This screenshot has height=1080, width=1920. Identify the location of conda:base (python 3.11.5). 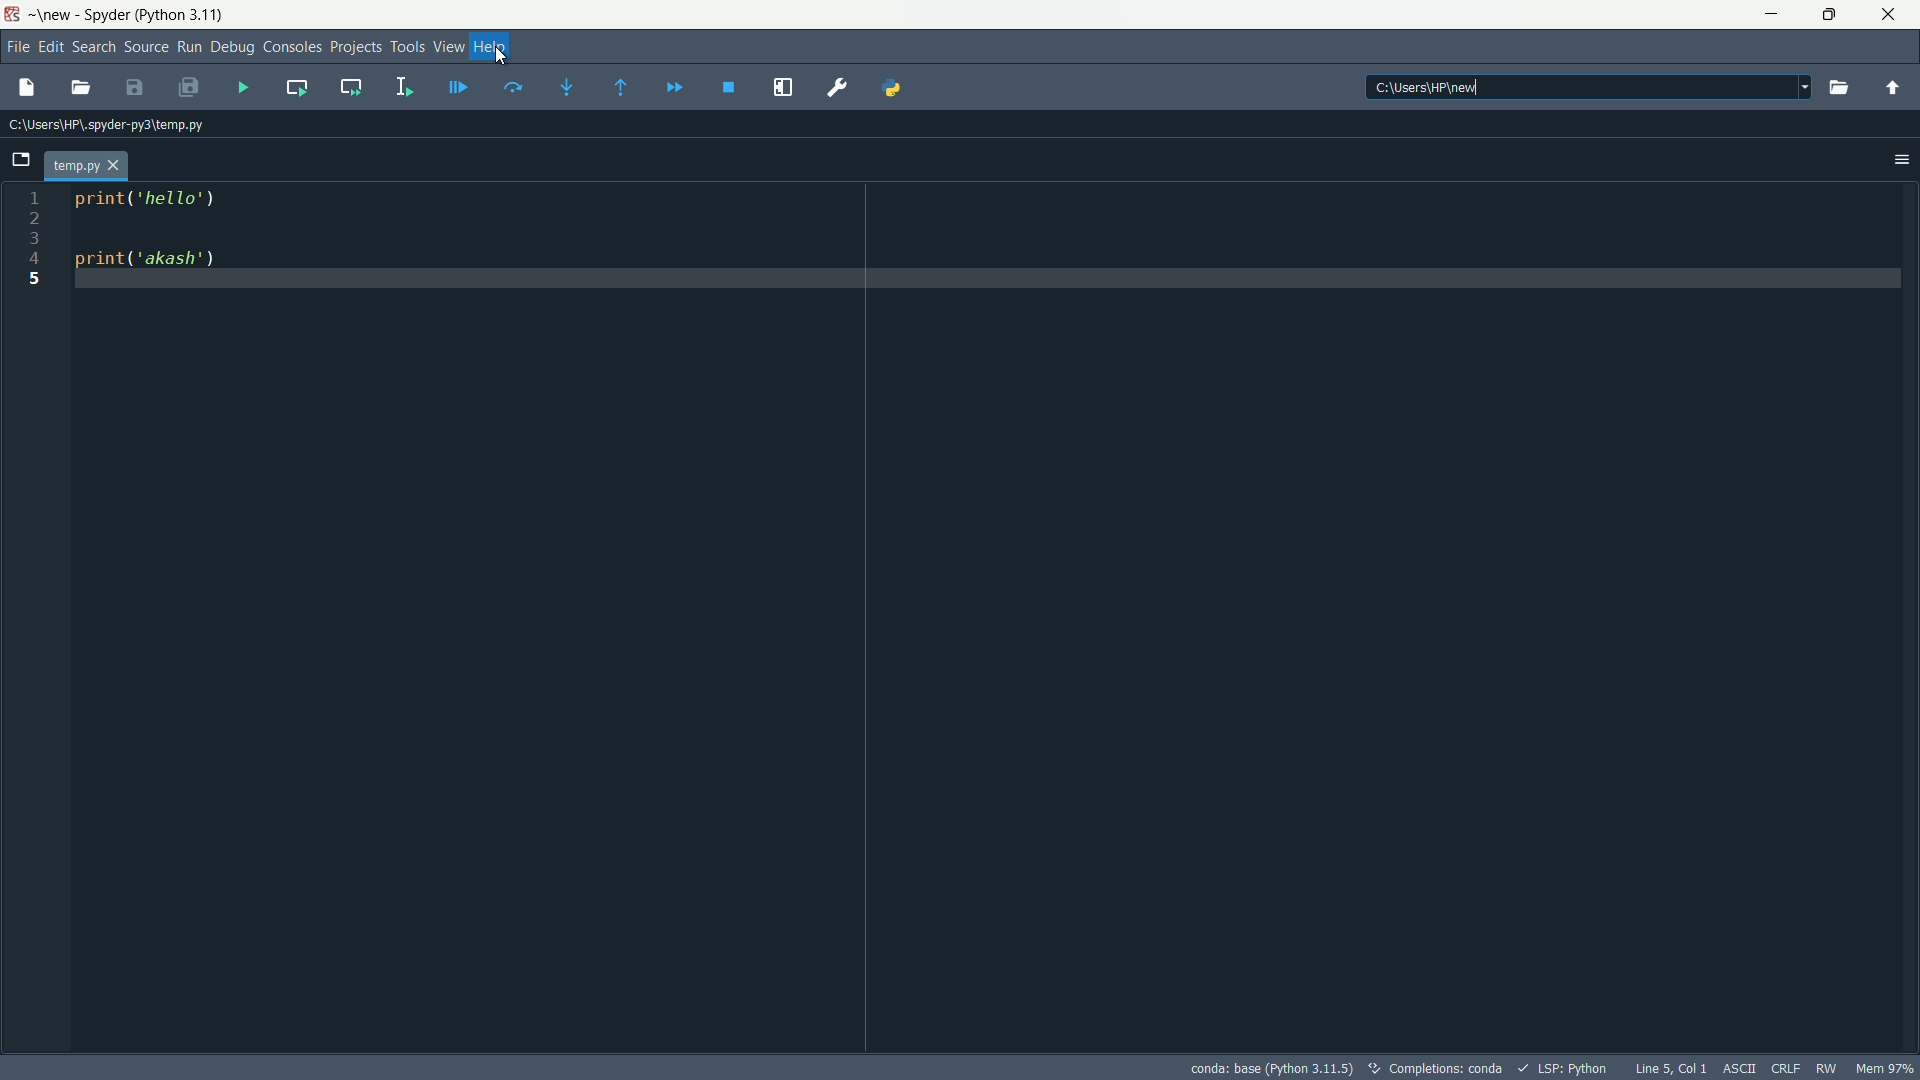
(1272, 1068).